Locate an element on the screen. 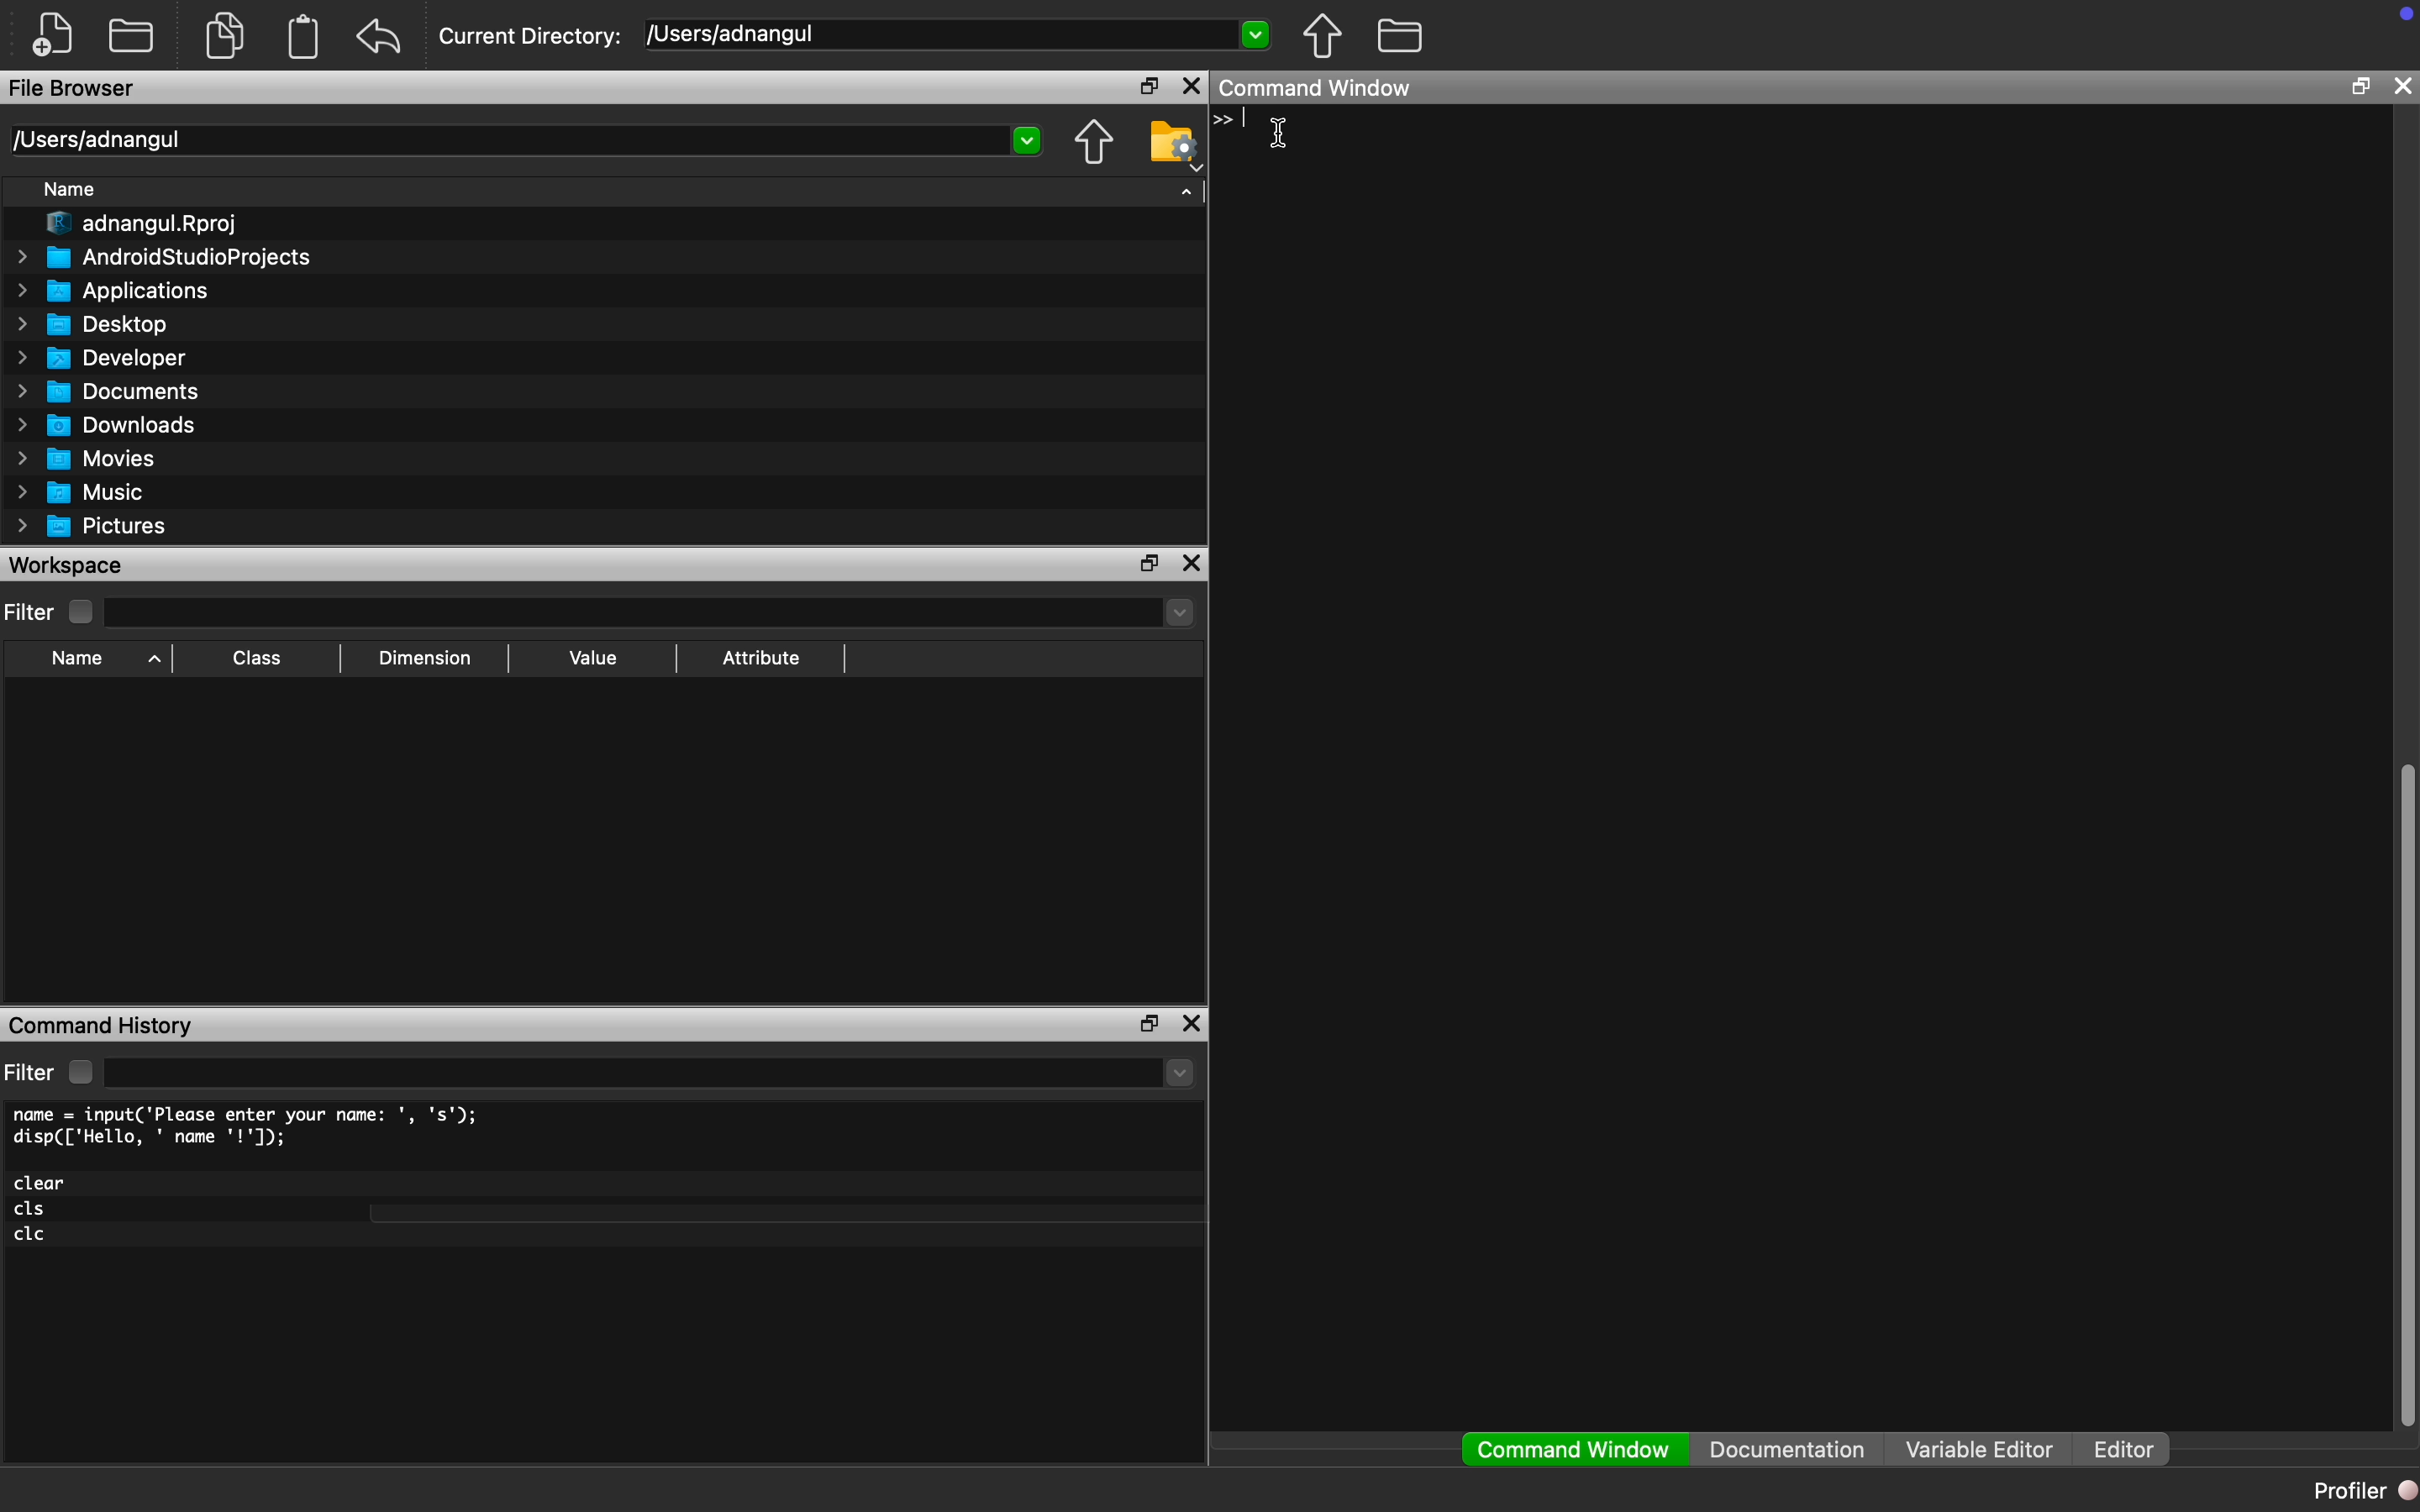  Folder is located at coordinates (131, 34).